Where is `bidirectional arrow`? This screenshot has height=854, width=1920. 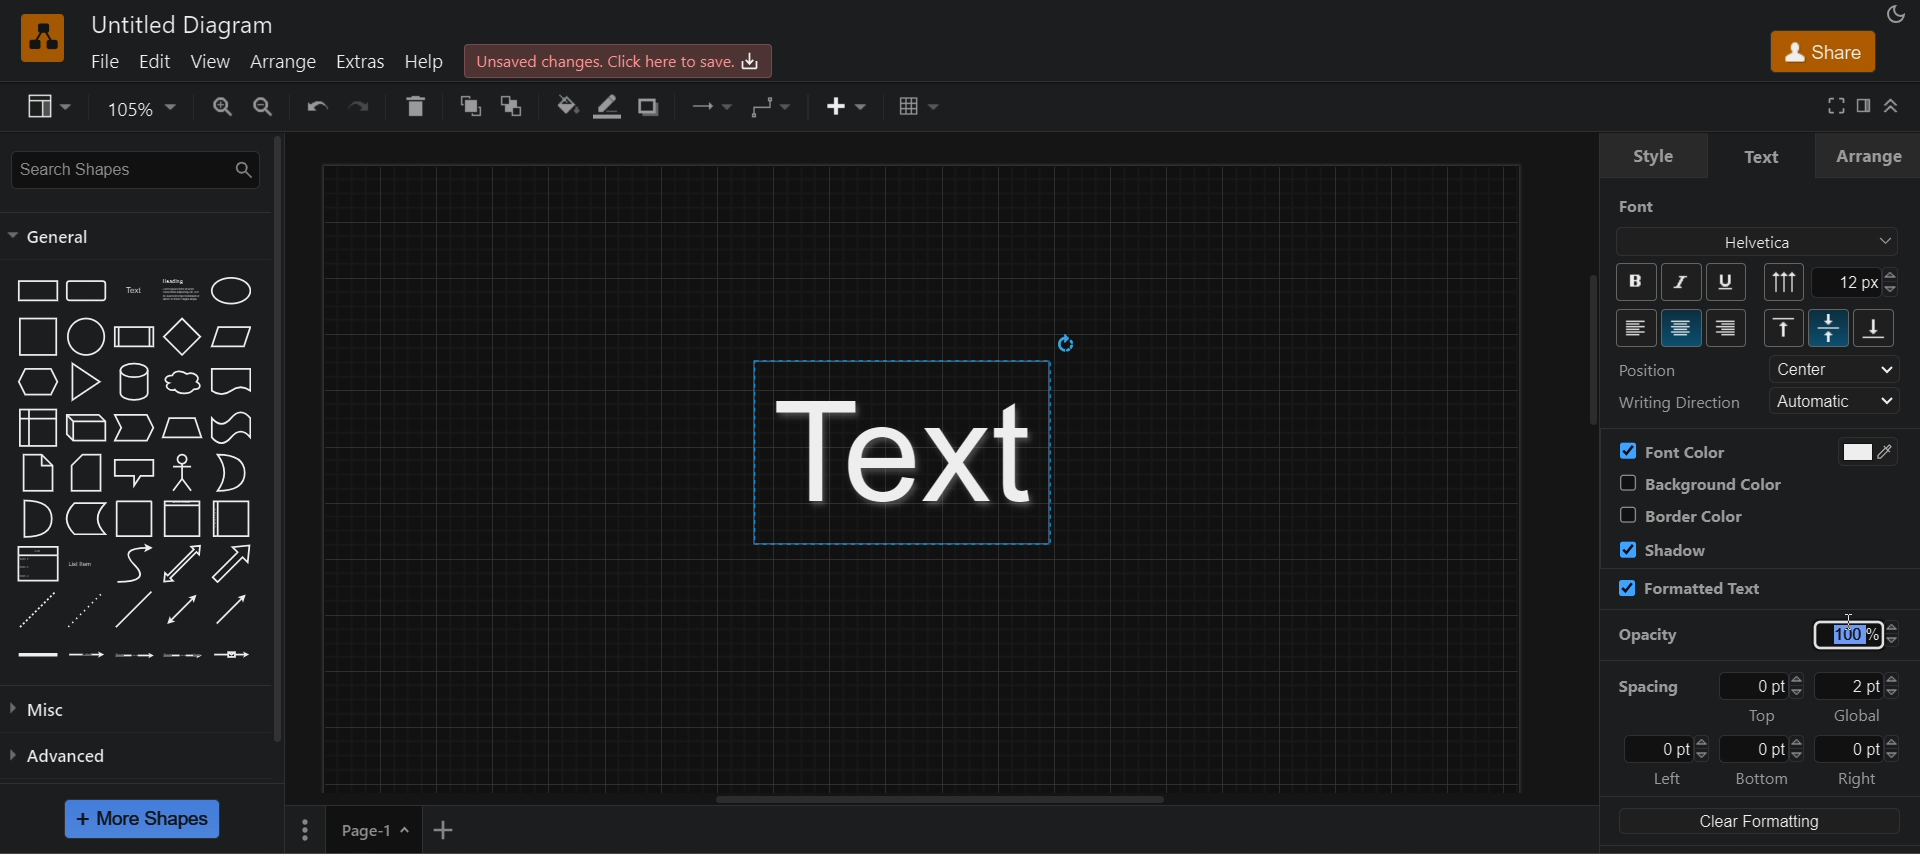 bidirectional arrow is located at coordinates (182, 564).